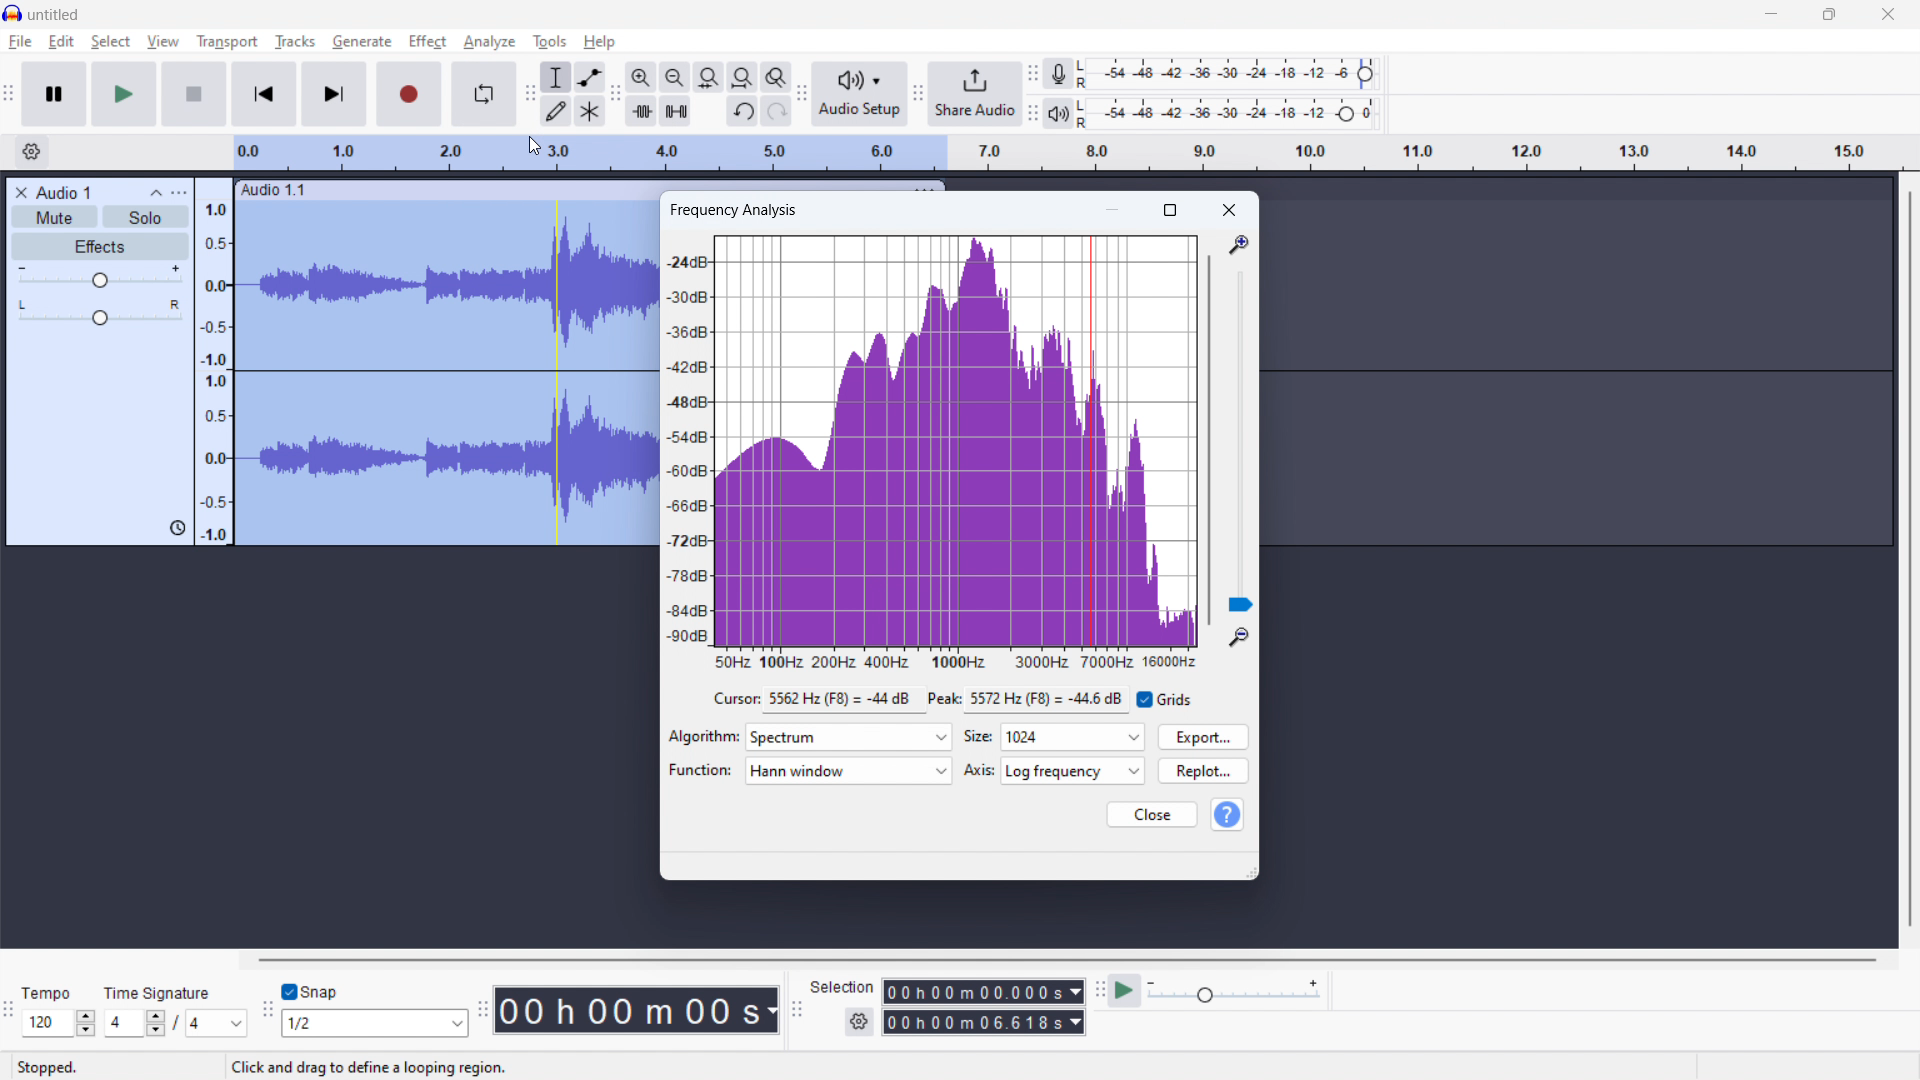 The image size is (1920, 1080). Describe the element at coordinates (483, 1015) in the screenshot. I see `time toolbar` at that location.